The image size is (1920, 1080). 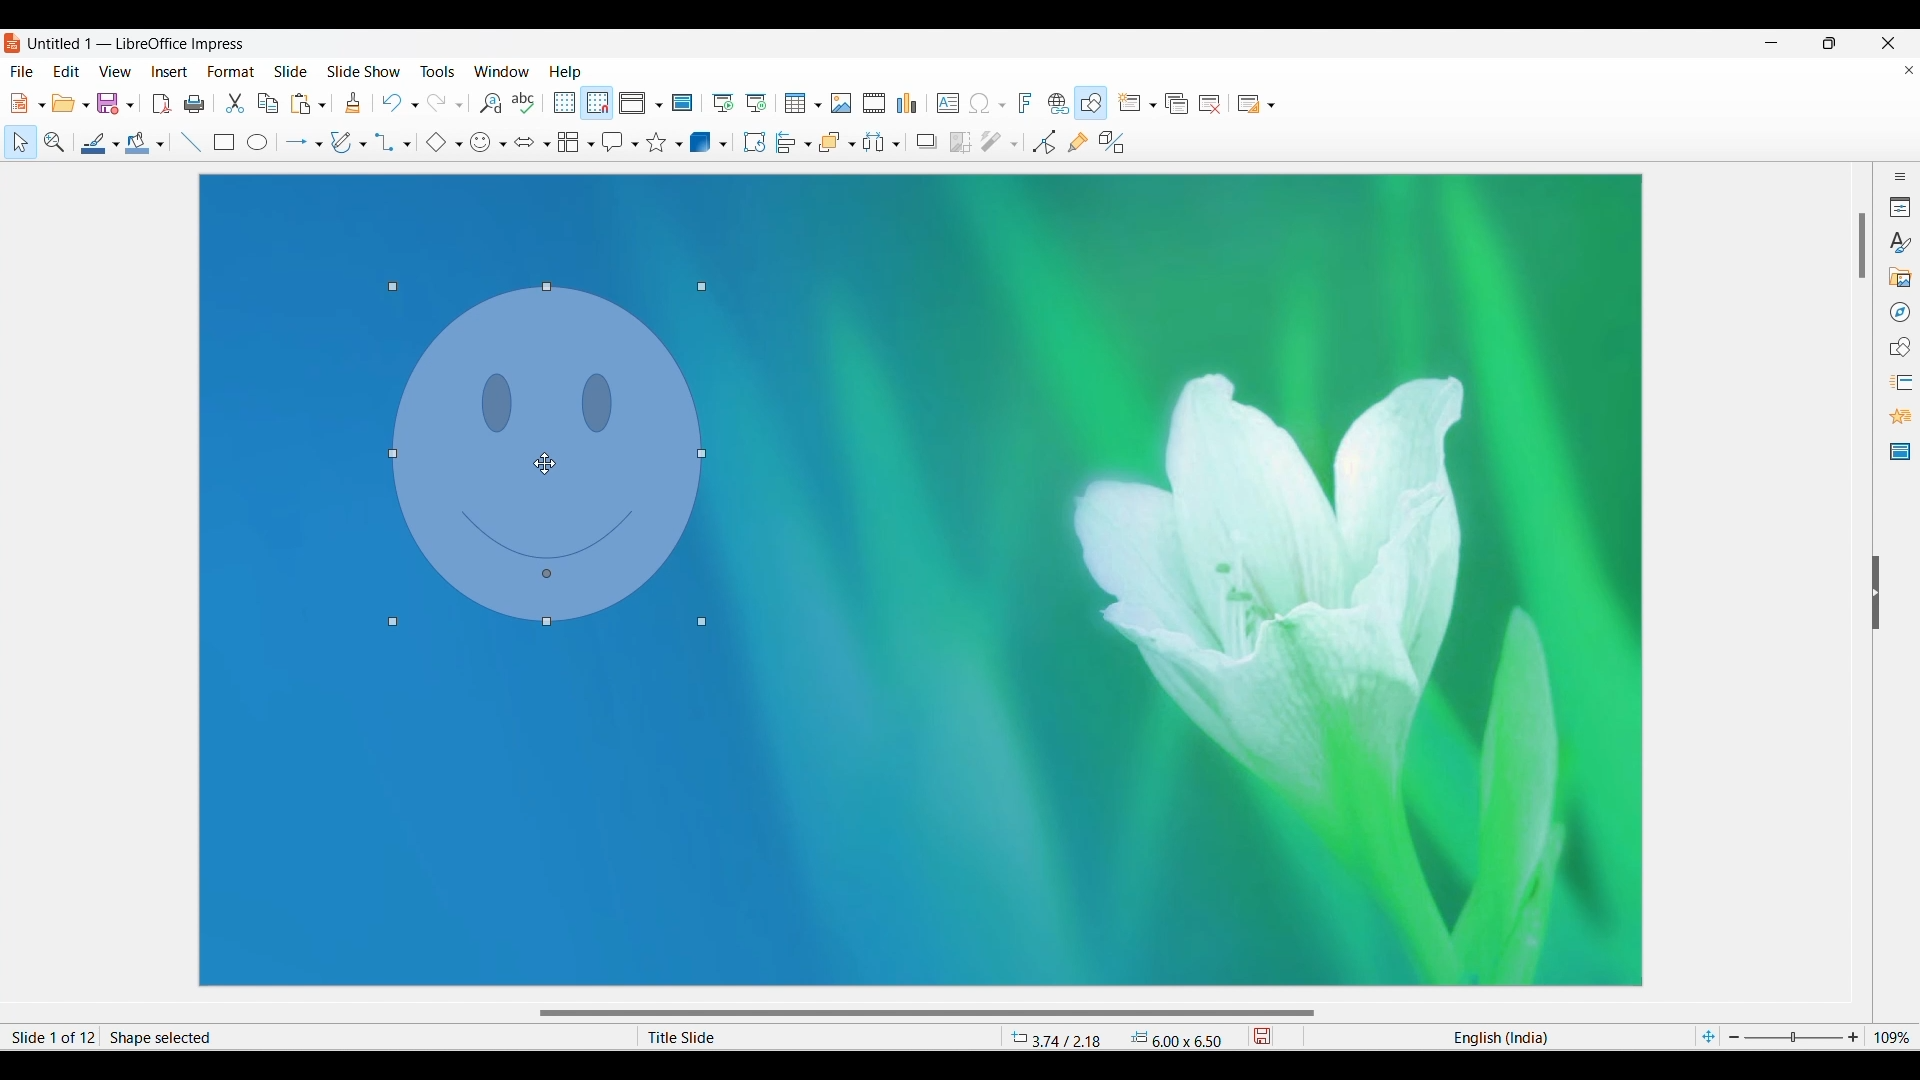 I want to click on Copy, so click(x=268, y=104).